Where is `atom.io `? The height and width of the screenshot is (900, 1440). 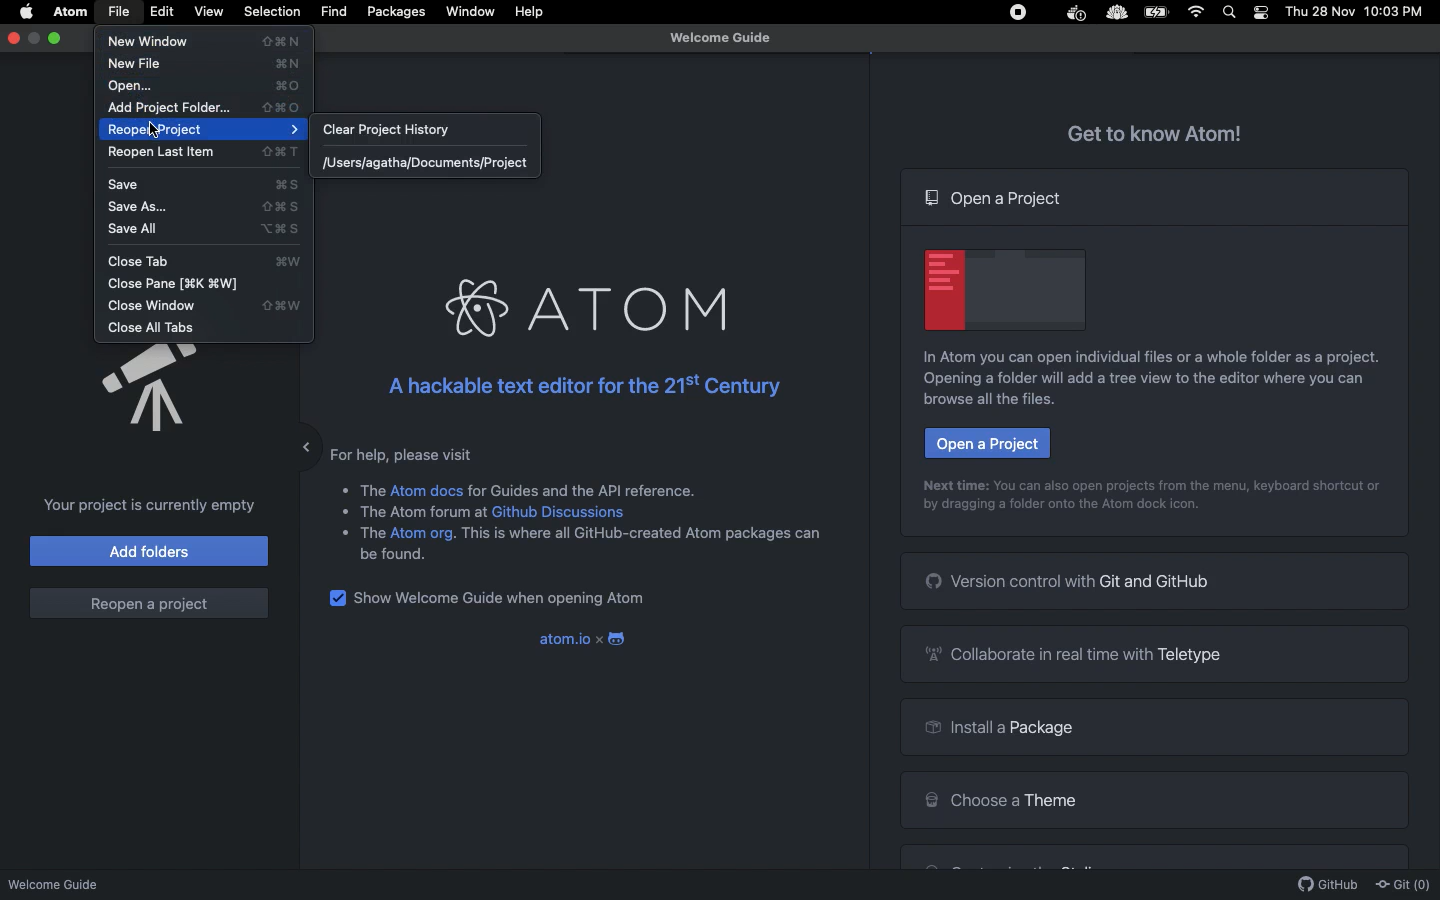 atom.io  is located at coordinates (562, 639).